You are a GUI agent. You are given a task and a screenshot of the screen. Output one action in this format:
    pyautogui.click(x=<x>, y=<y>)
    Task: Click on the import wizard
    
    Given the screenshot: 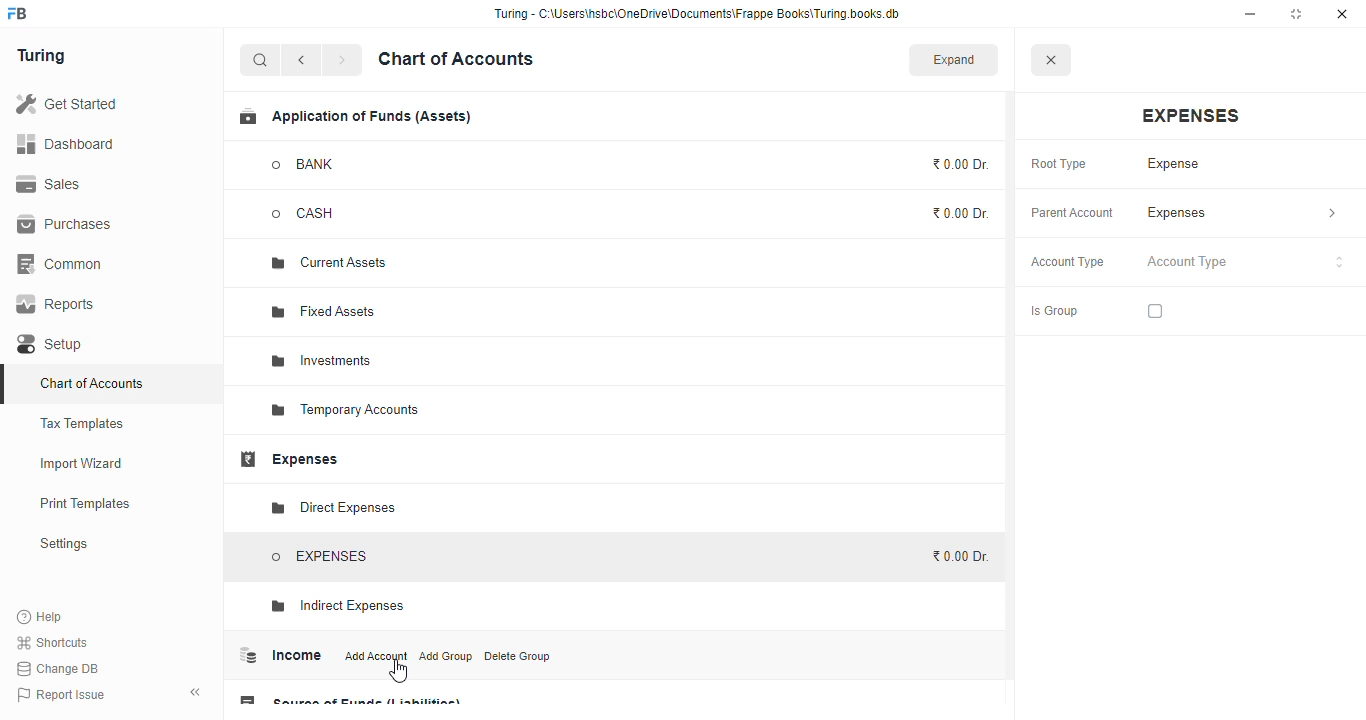 What is the action you would take?
    pyautogui.click(x=82, y=464)
    